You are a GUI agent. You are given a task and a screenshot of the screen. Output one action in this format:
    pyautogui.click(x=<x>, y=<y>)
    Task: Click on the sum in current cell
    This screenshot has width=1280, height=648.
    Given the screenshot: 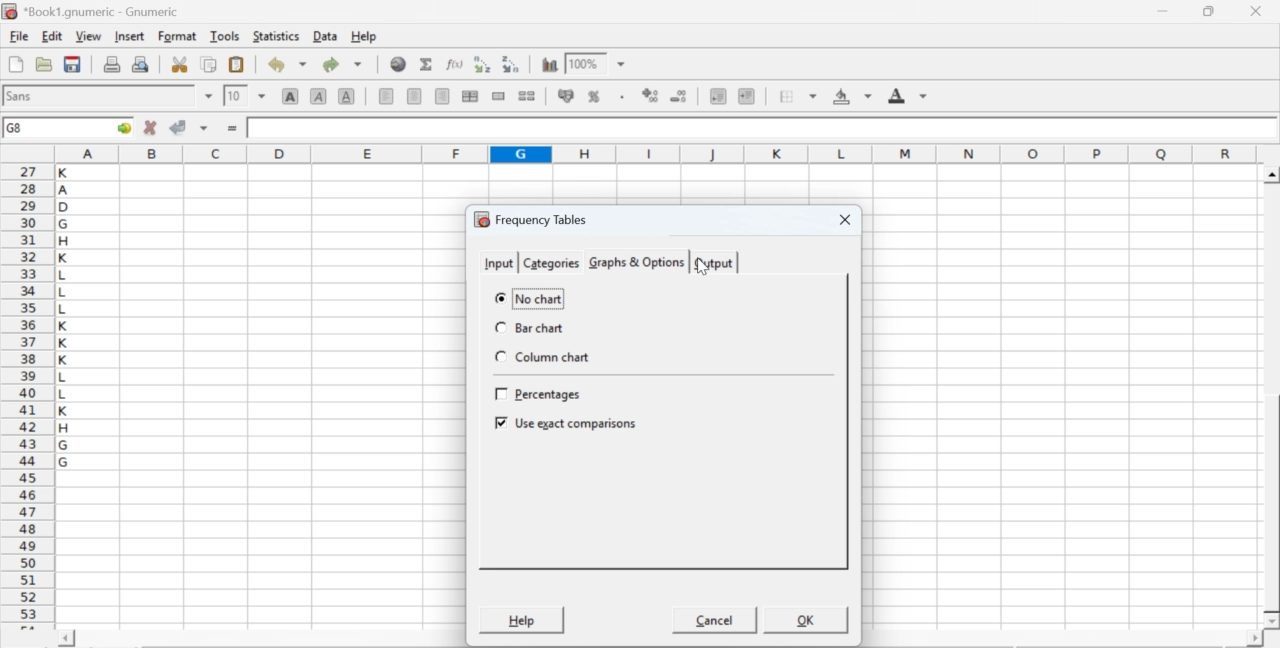 What is the action you would take?
    pyautogui.click(x=427, y=63)
    